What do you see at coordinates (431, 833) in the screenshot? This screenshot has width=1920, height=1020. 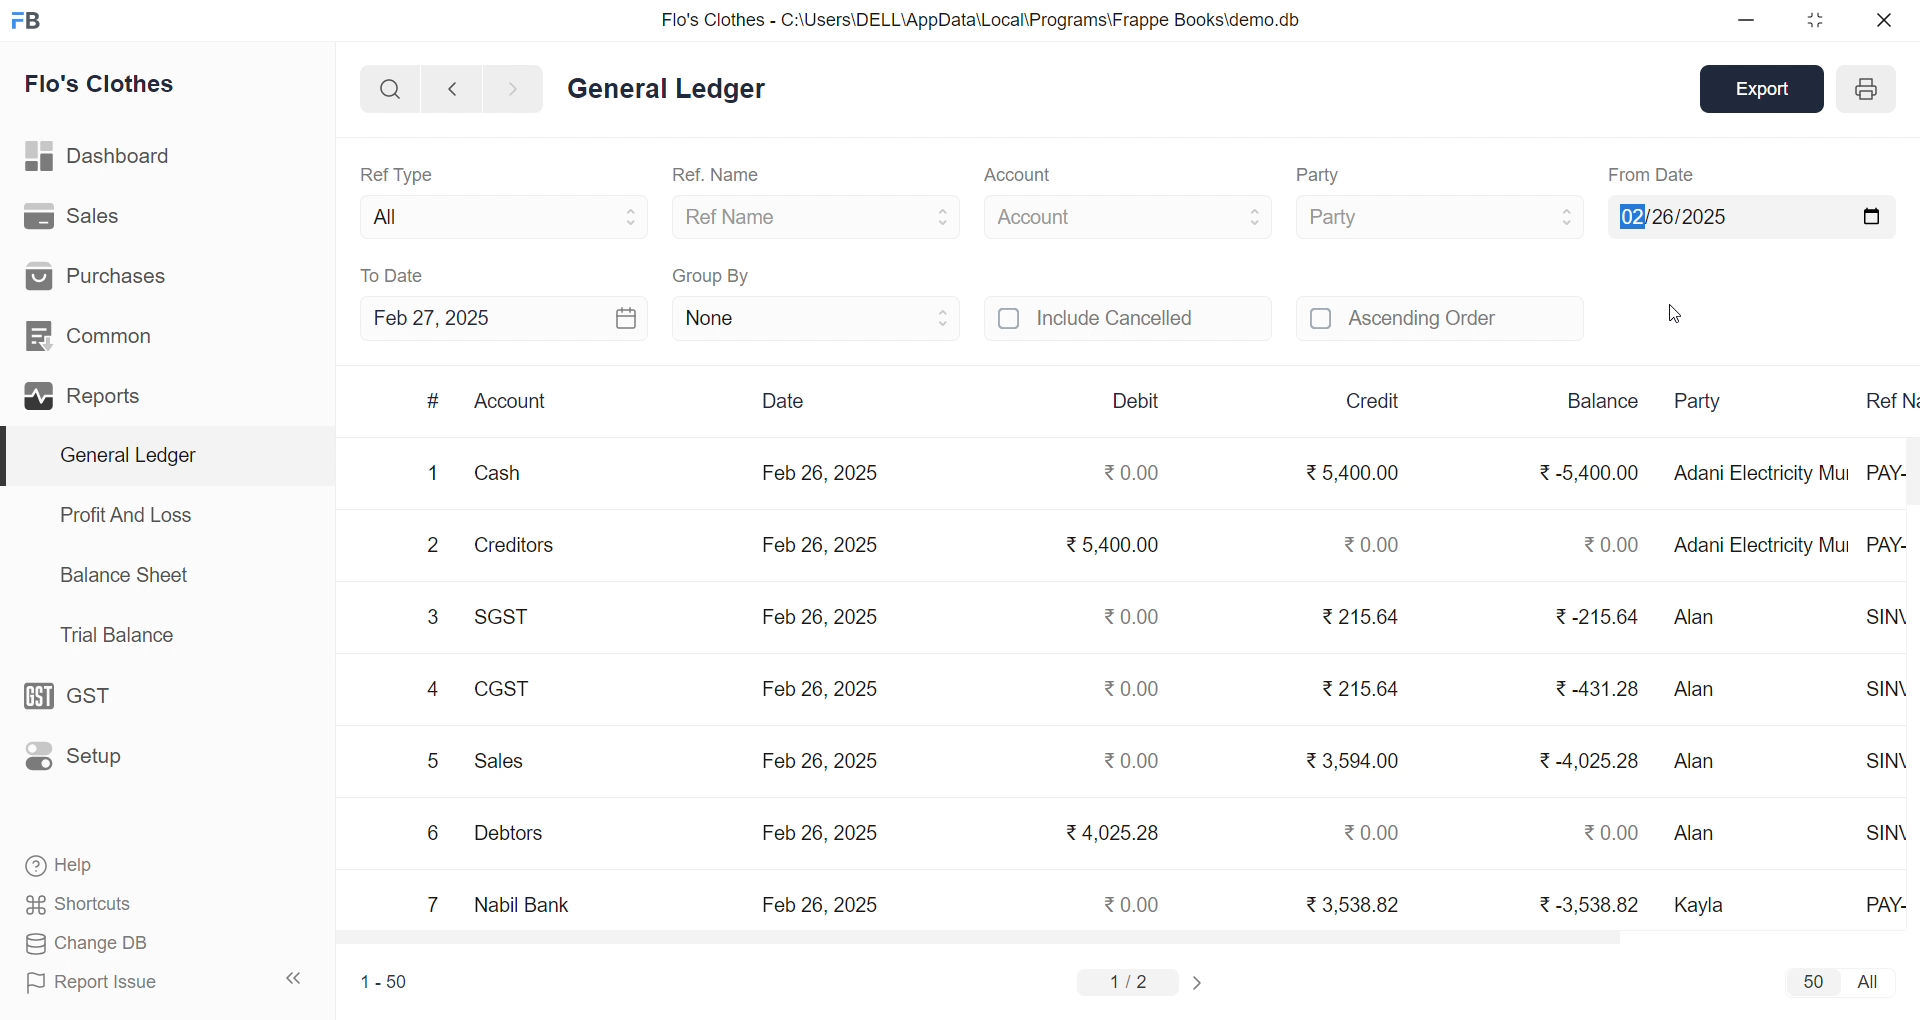 I see `6` at bounding box center [431, 833].